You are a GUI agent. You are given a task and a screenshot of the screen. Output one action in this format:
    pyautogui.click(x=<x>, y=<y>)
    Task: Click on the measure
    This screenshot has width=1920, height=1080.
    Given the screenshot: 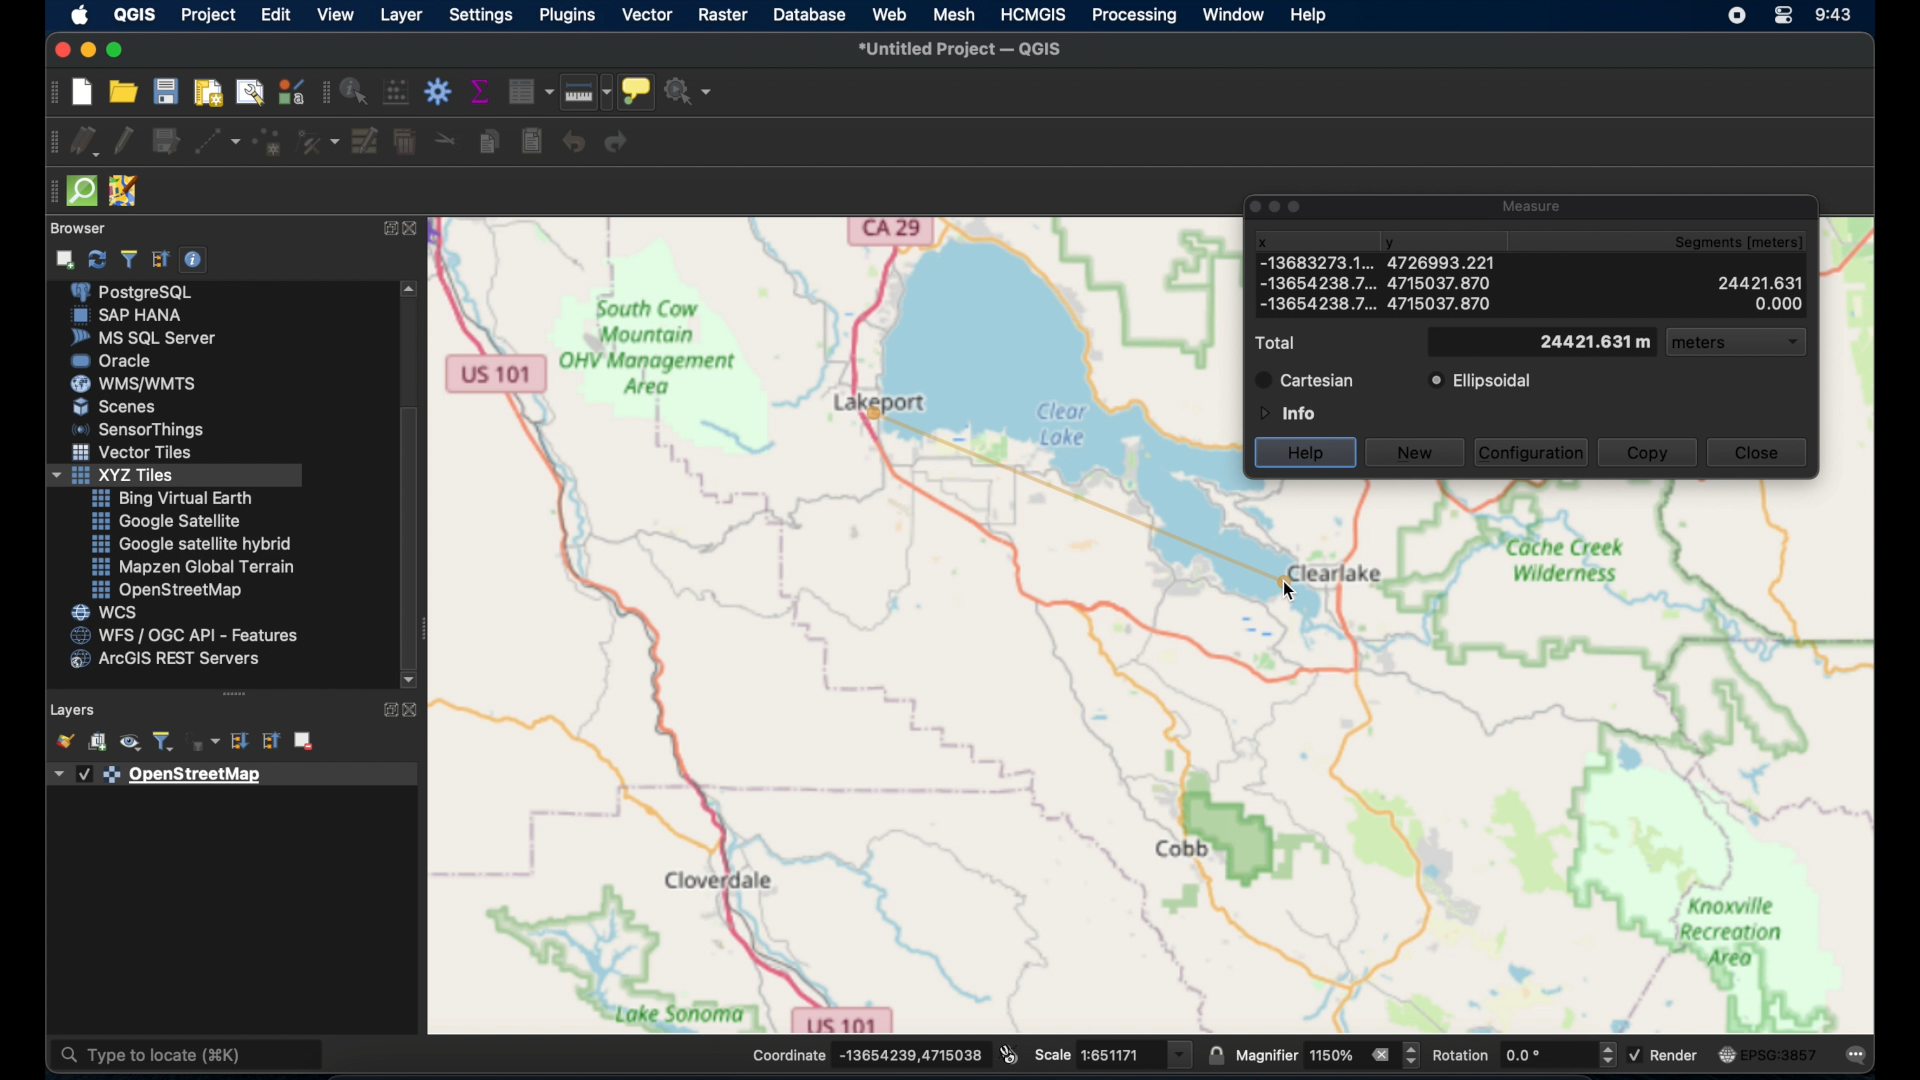 What is the action you would take?
    pyautogui.click(x=1534, y=203)
    